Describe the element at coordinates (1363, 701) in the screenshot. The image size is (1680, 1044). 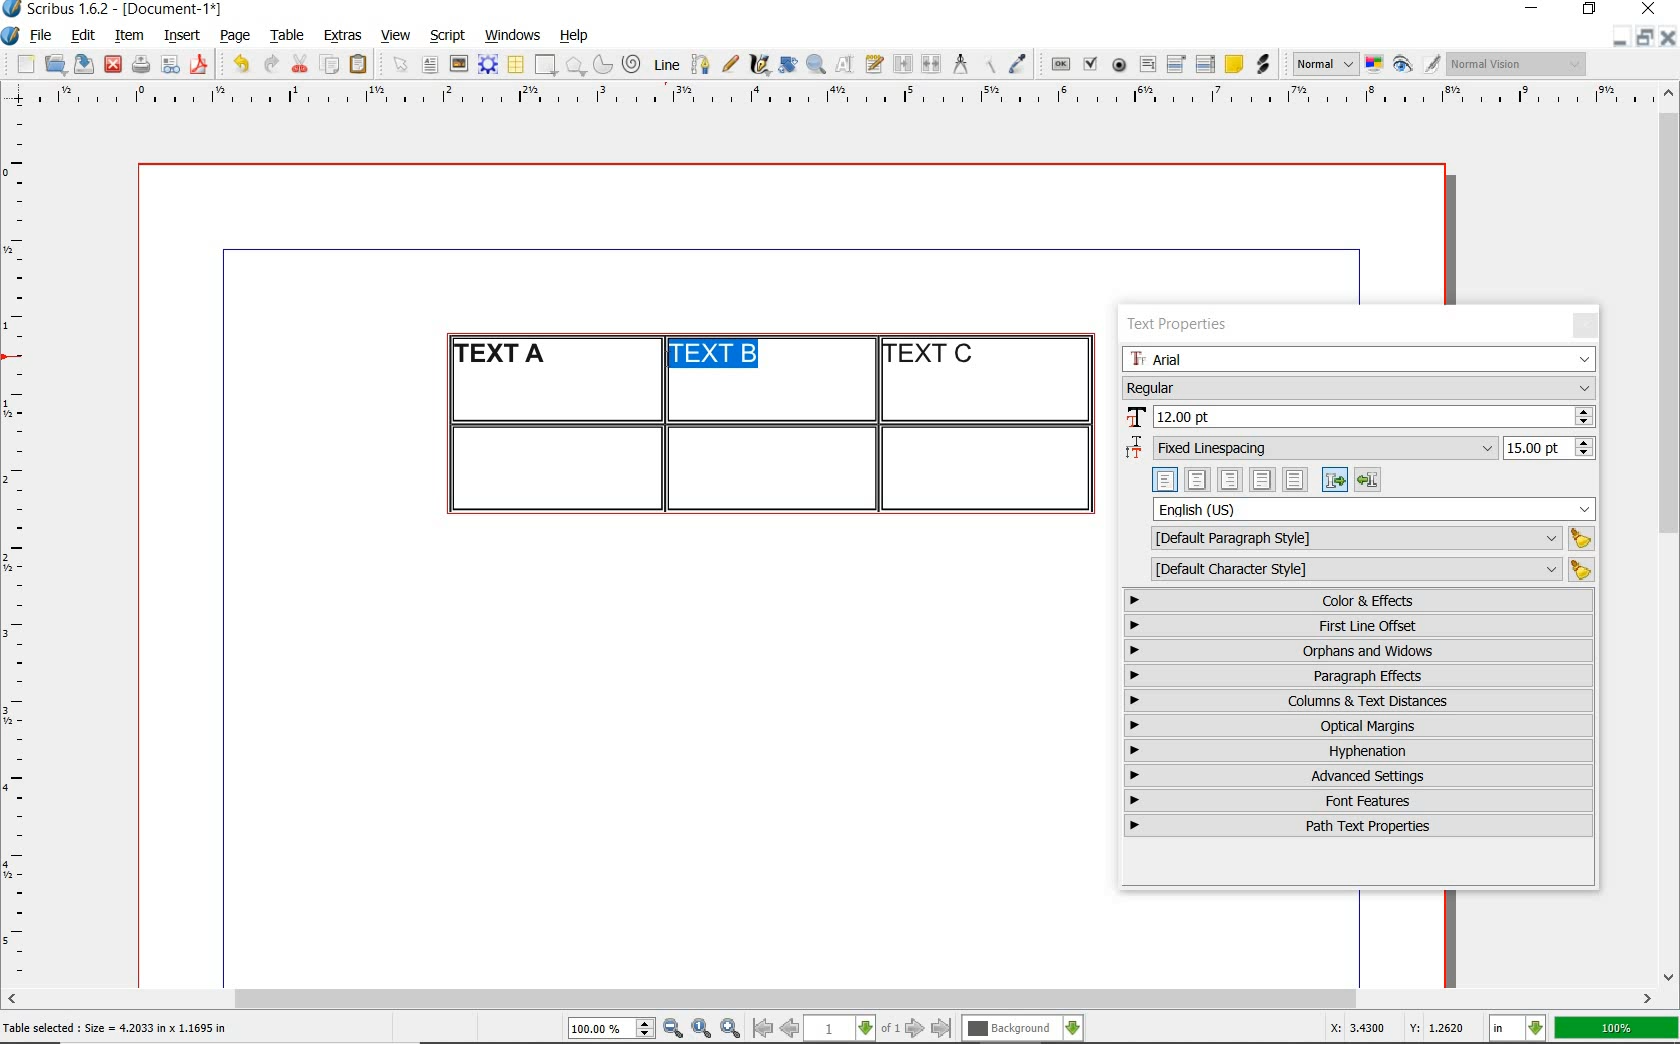
I see `columns & text distances` at that location.